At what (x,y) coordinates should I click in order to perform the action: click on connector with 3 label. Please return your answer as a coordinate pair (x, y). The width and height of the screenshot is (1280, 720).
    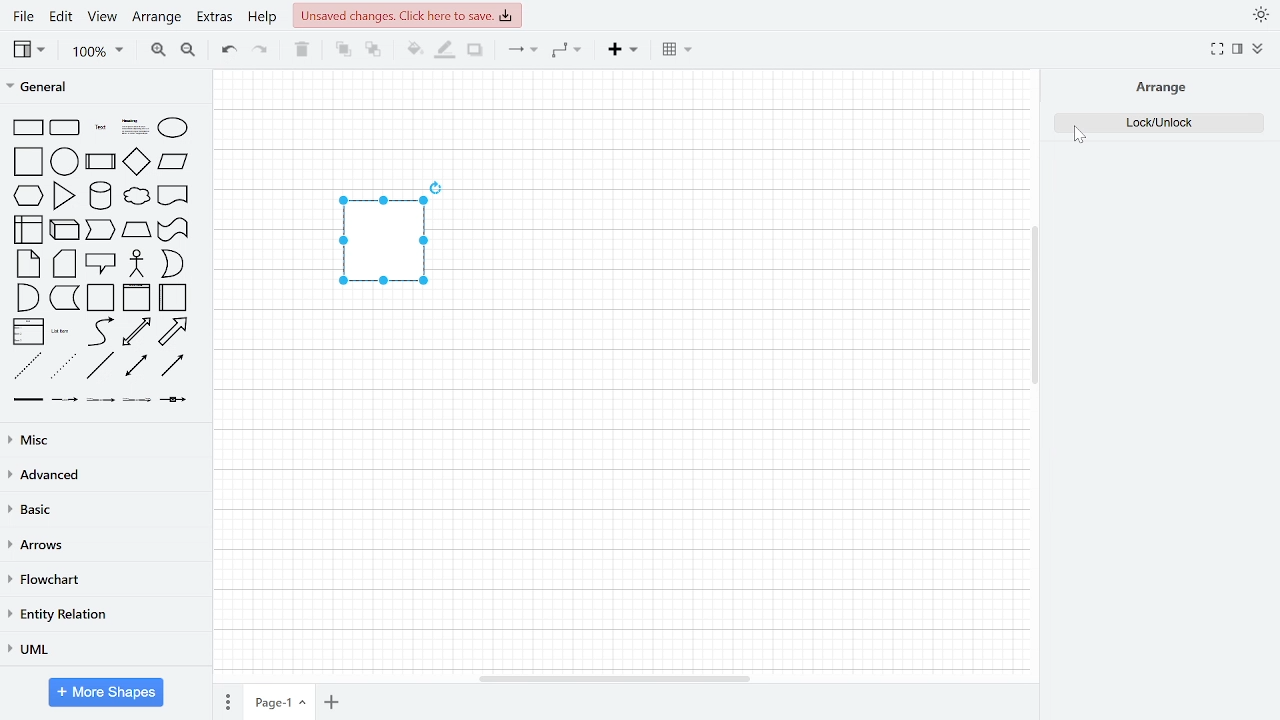
    Looking at the image, I should click on (137, 402).